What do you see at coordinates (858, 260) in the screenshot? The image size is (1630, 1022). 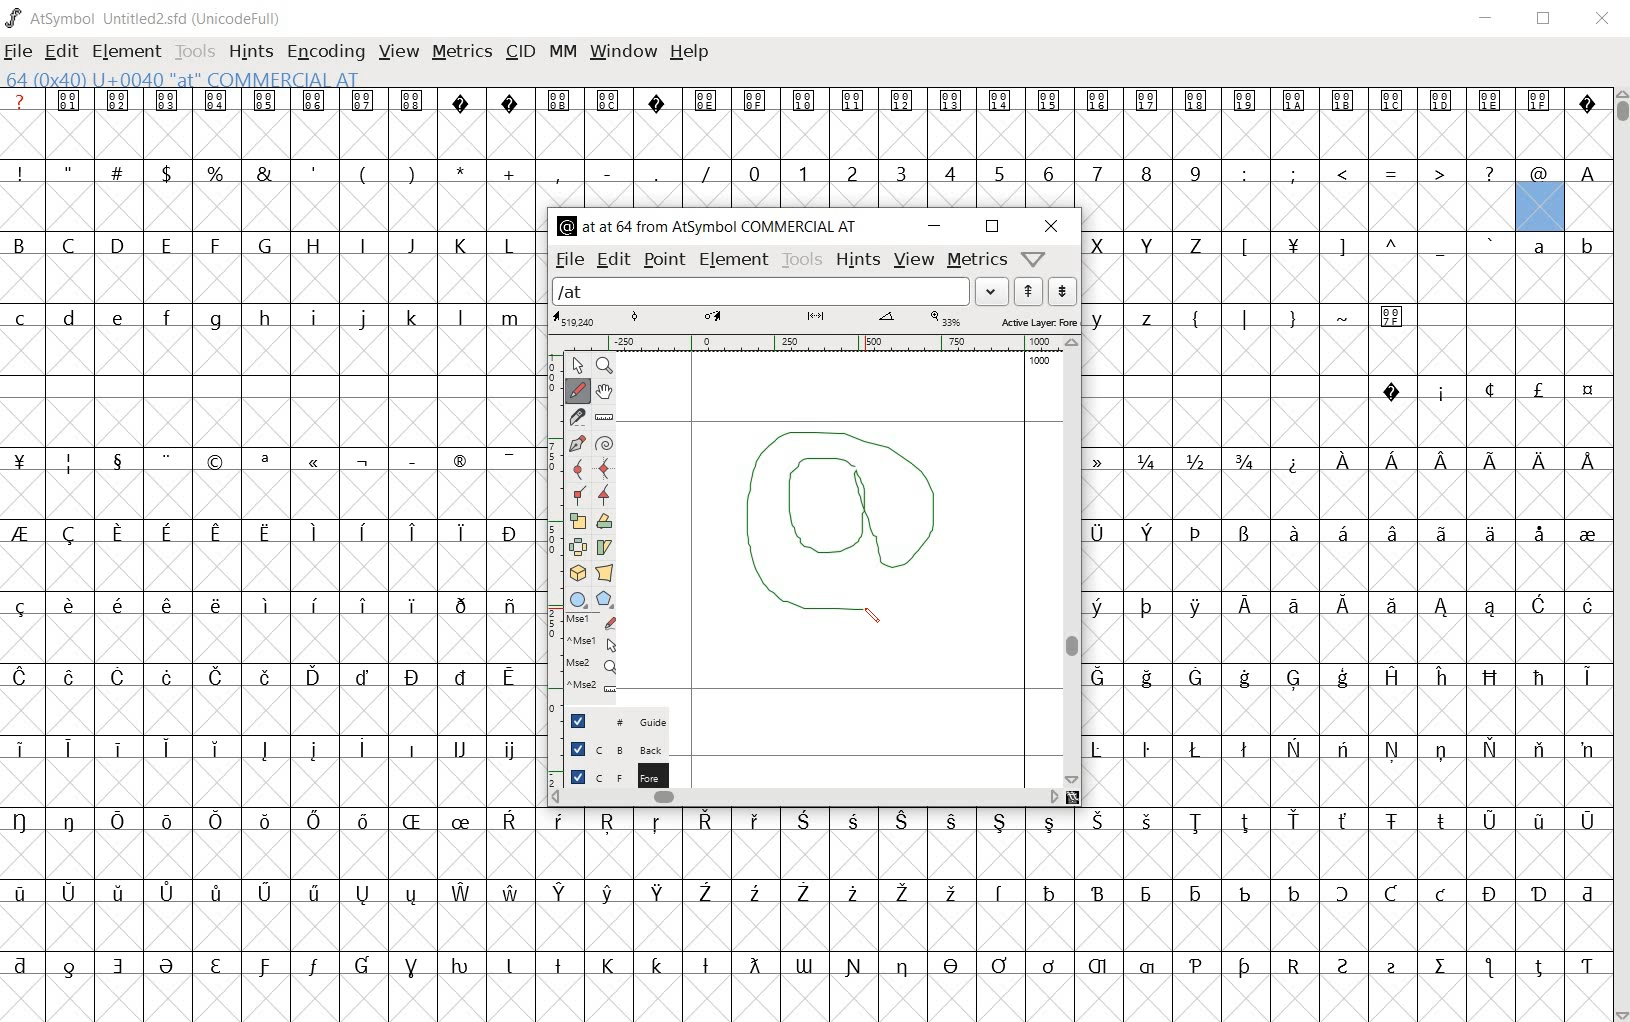 I see `hints` at bounding box center [858, 260].